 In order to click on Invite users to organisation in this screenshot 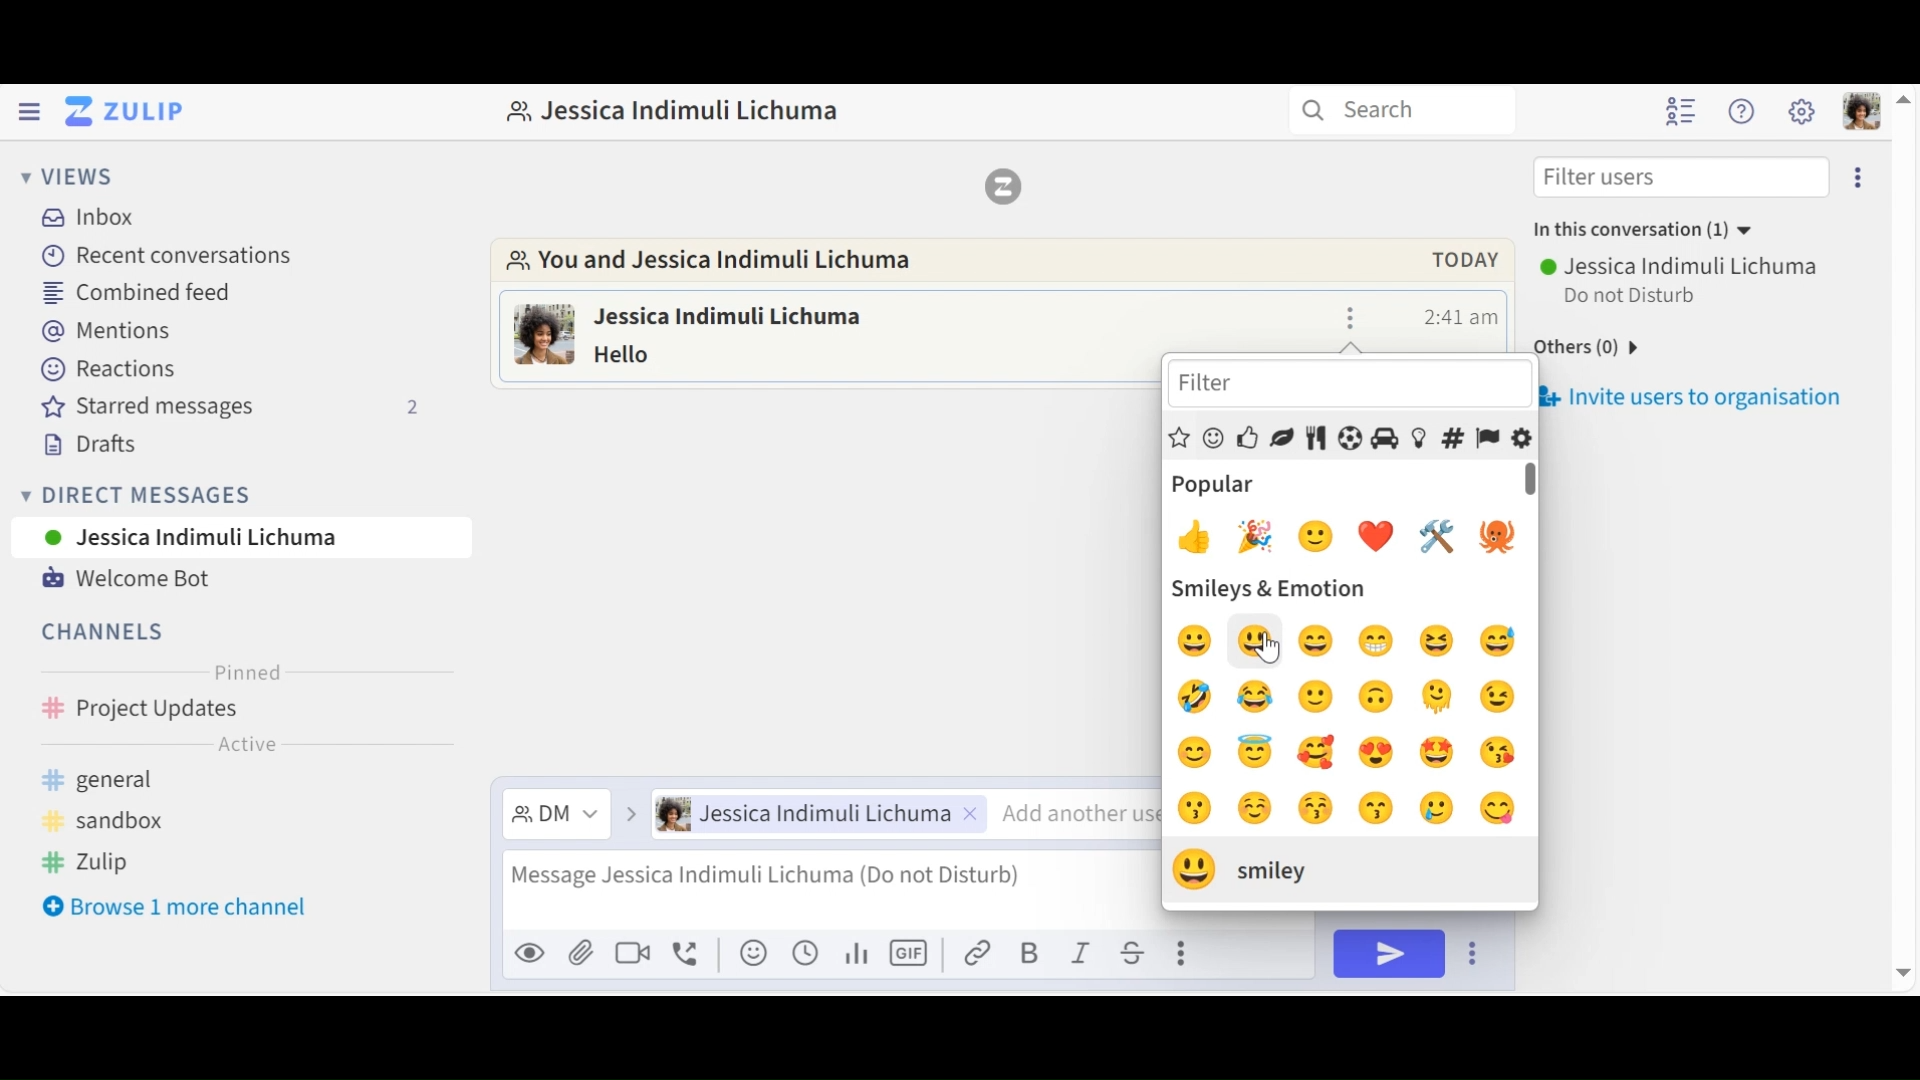, I will do `click(1862, 174)`.